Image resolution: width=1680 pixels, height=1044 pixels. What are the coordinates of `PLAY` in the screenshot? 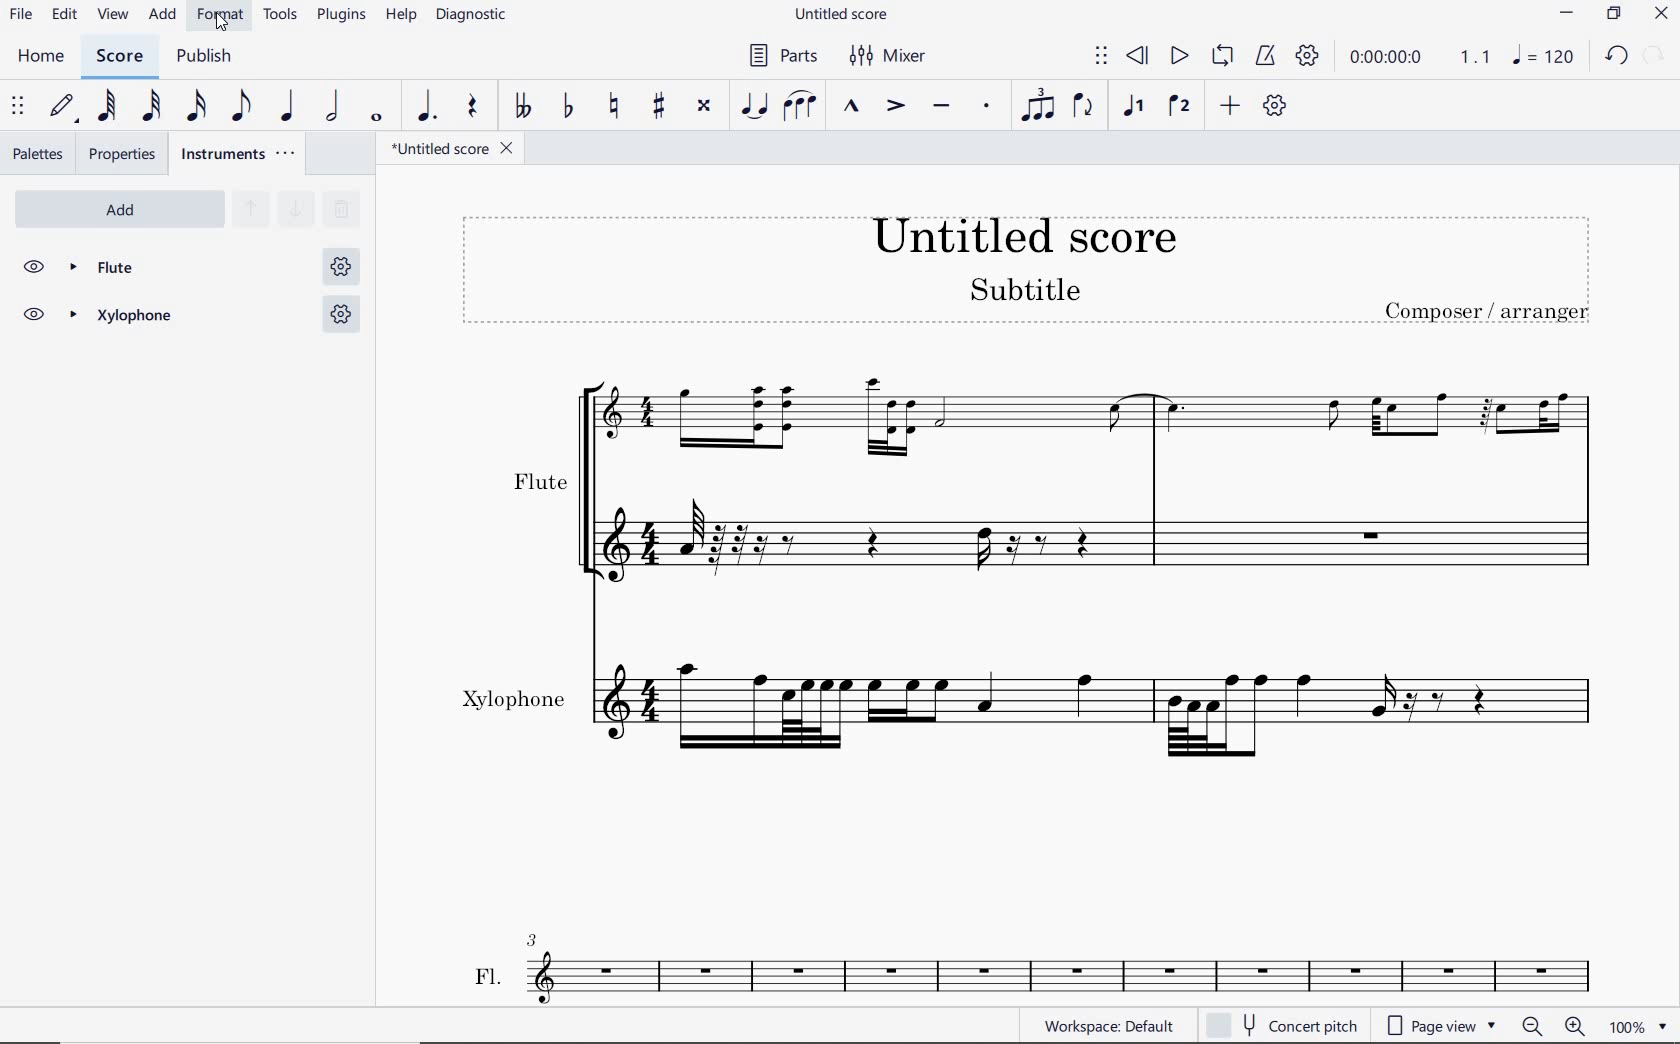 It's located at (1178, 57).